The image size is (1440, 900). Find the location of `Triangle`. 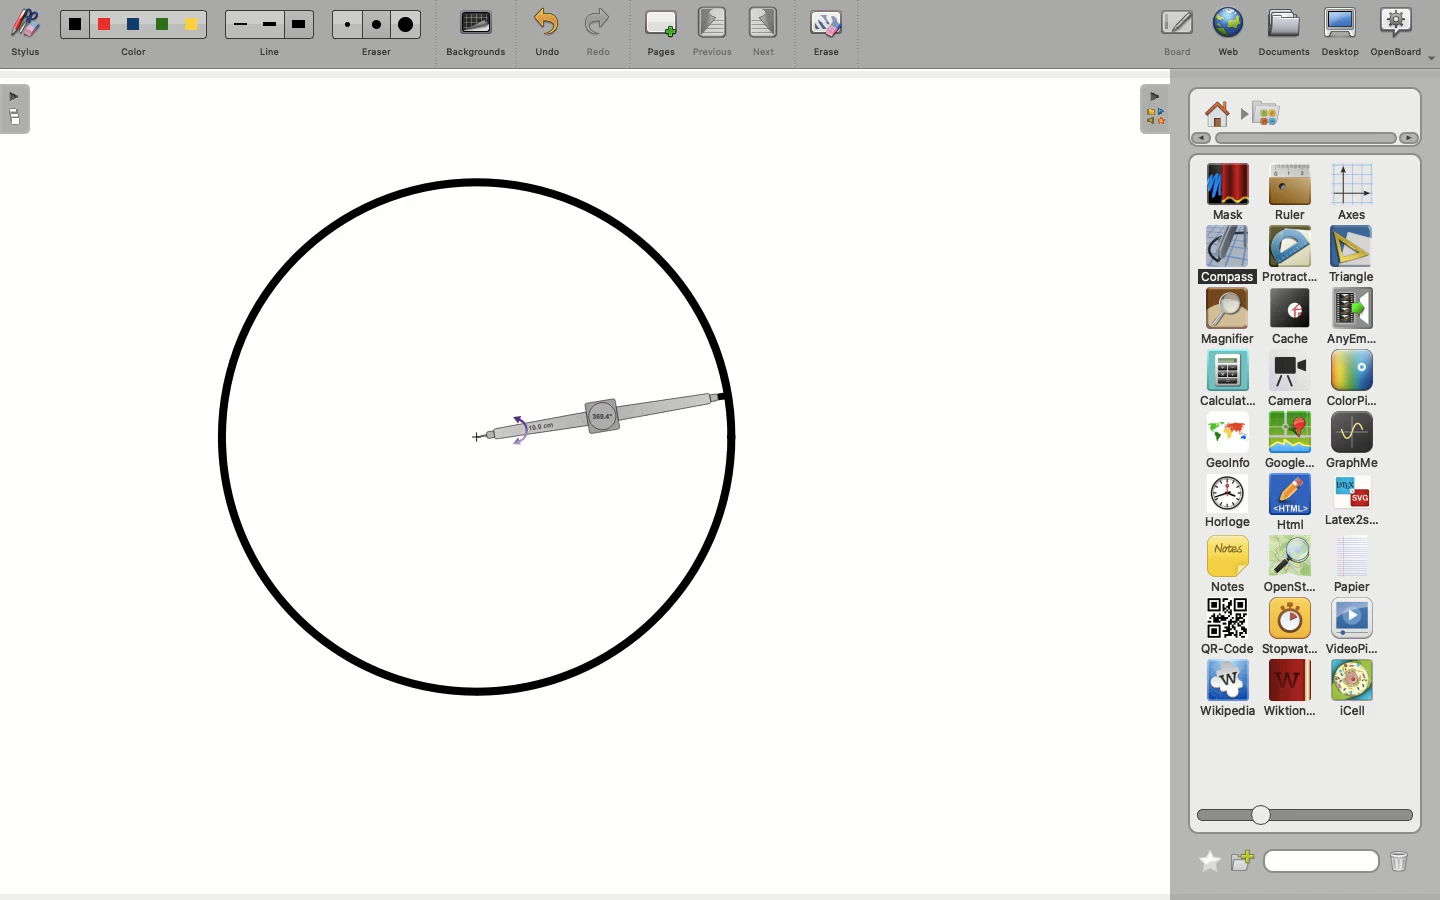

Triangle is located at coordinates (1349, 255).